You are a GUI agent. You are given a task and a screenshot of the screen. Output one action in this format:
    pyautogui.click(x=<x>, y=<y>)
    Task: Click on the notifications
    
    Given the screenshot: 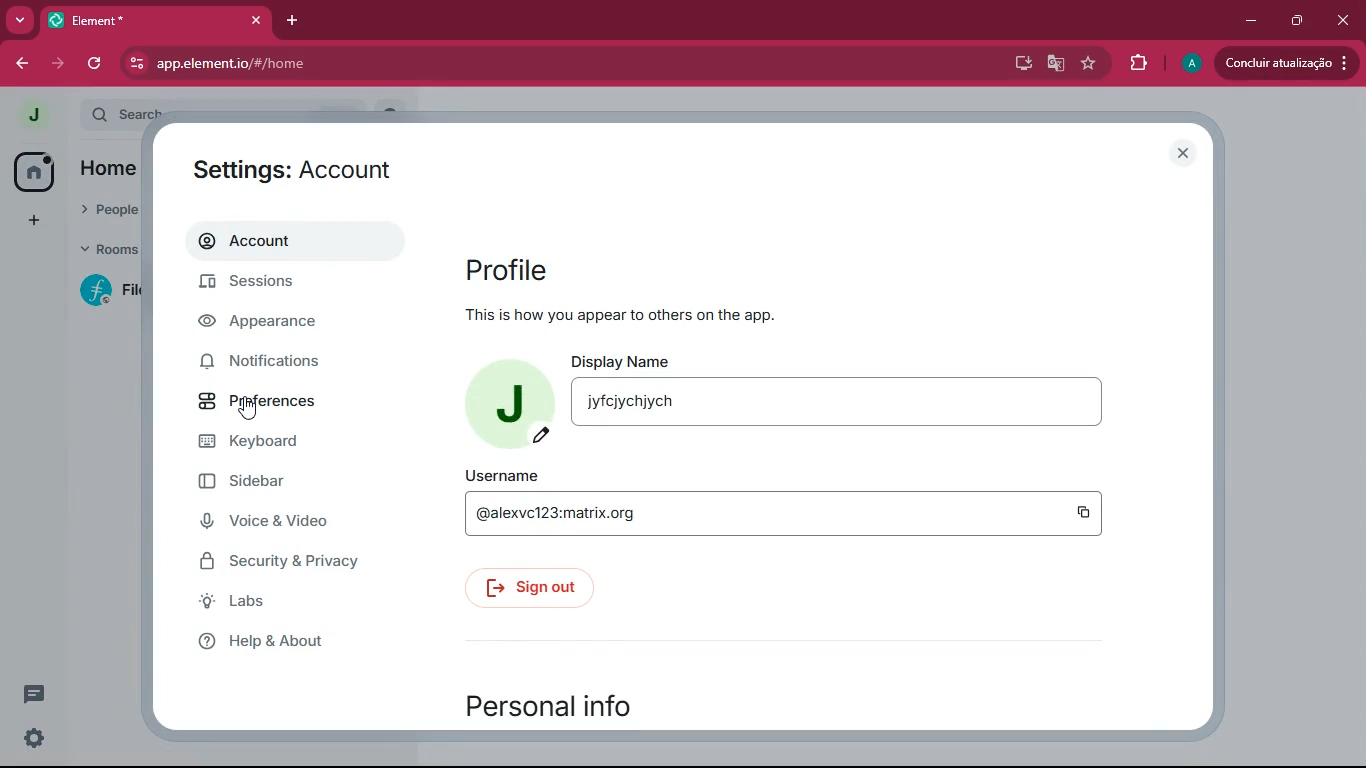 What is the action you would take?
    pyautogui.click(x=278, y=360)
    